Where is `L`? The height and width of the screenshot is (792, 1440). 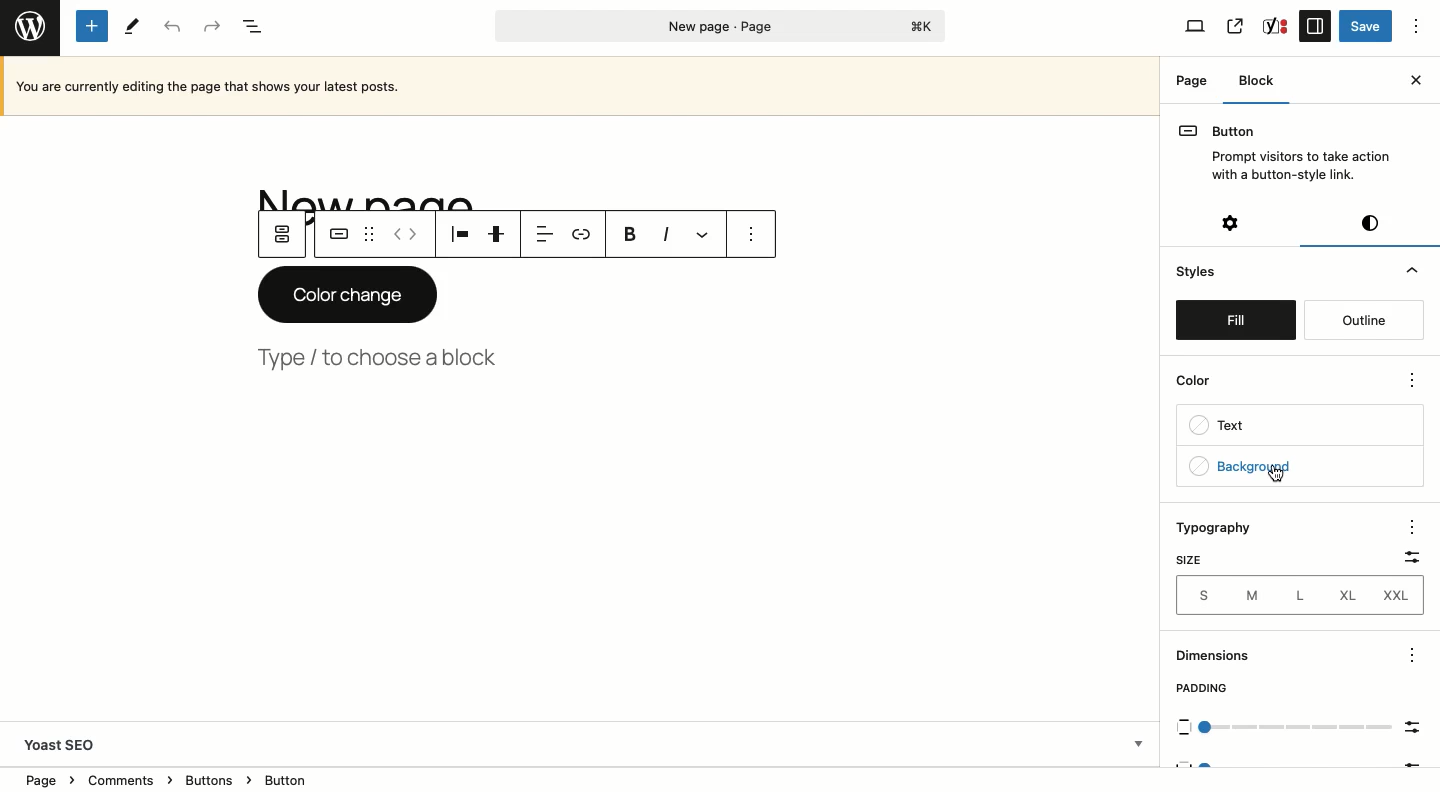 L is located at coordinates (1298, 595).